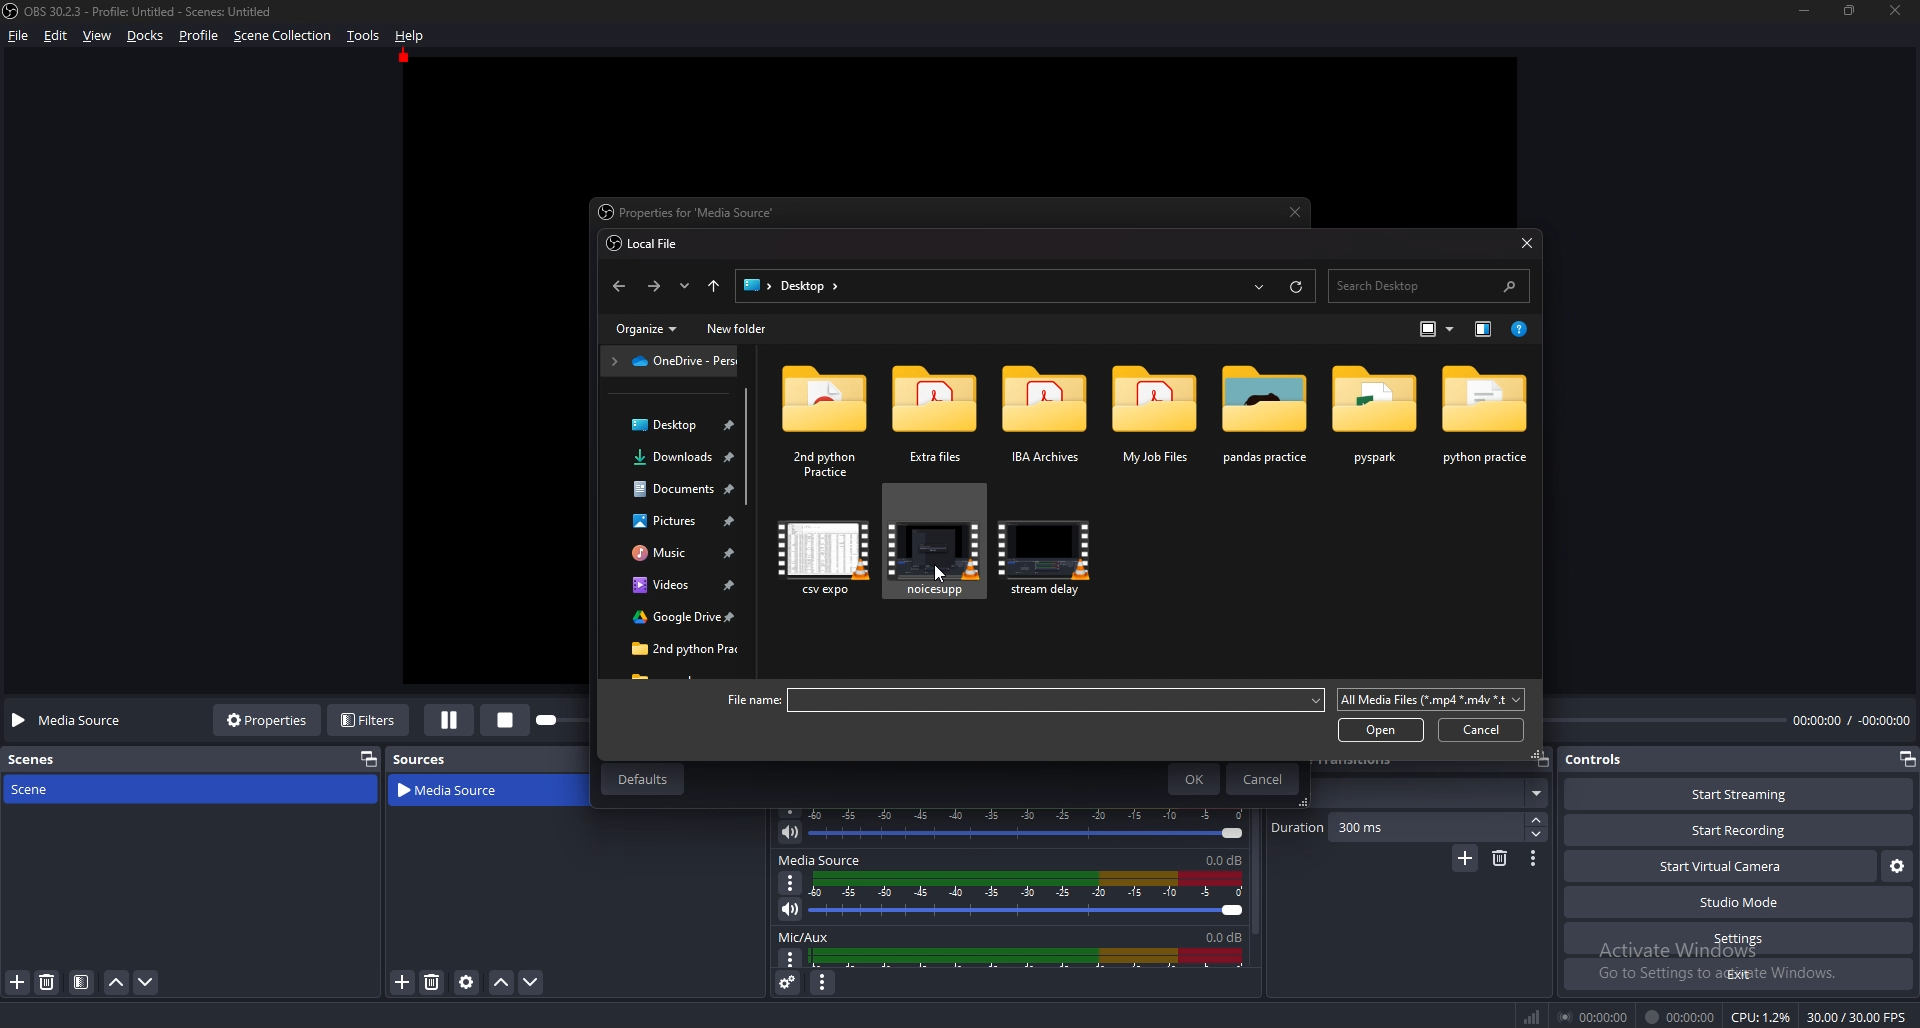 This screenshot has width=1920, height=1028. Describe the element at coordinates (940, 573) in the screenshot. I see `cursor` at that location.